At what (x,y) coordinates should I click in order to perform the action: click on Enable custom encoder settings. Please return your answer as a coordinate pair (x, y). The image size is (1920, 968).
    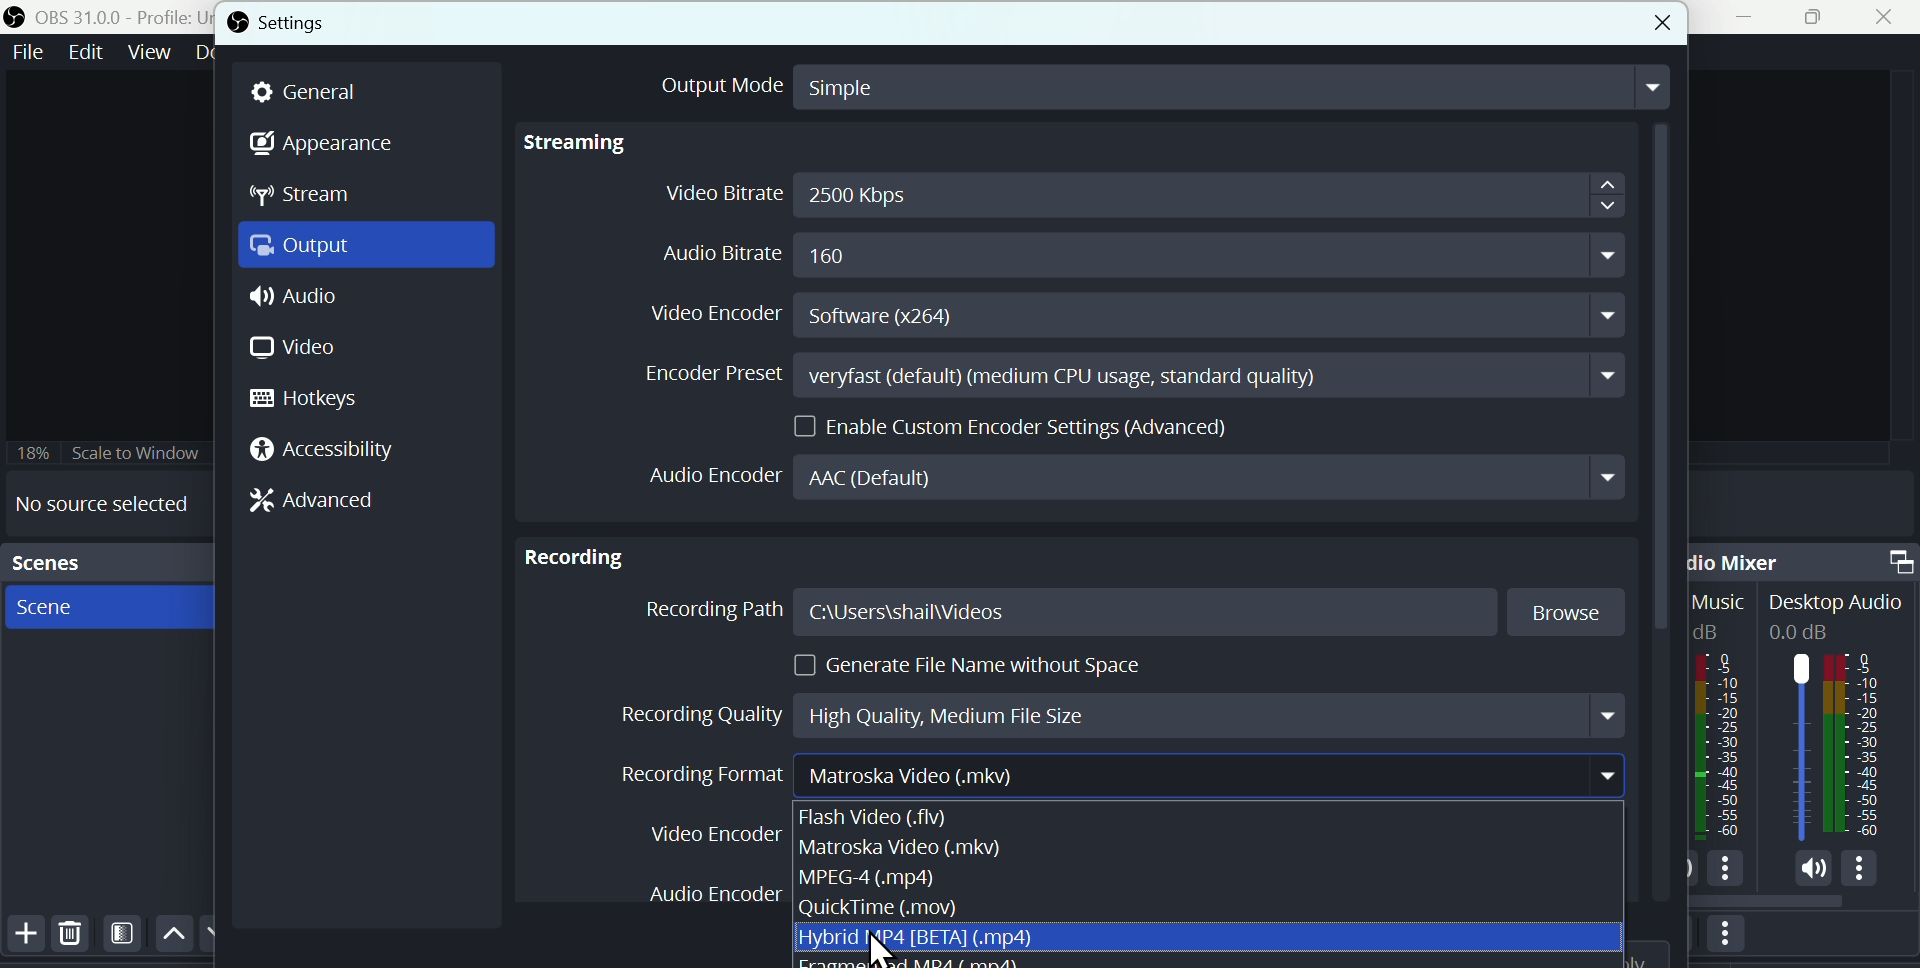
    Looking at the image, I should click on (1007, 427).